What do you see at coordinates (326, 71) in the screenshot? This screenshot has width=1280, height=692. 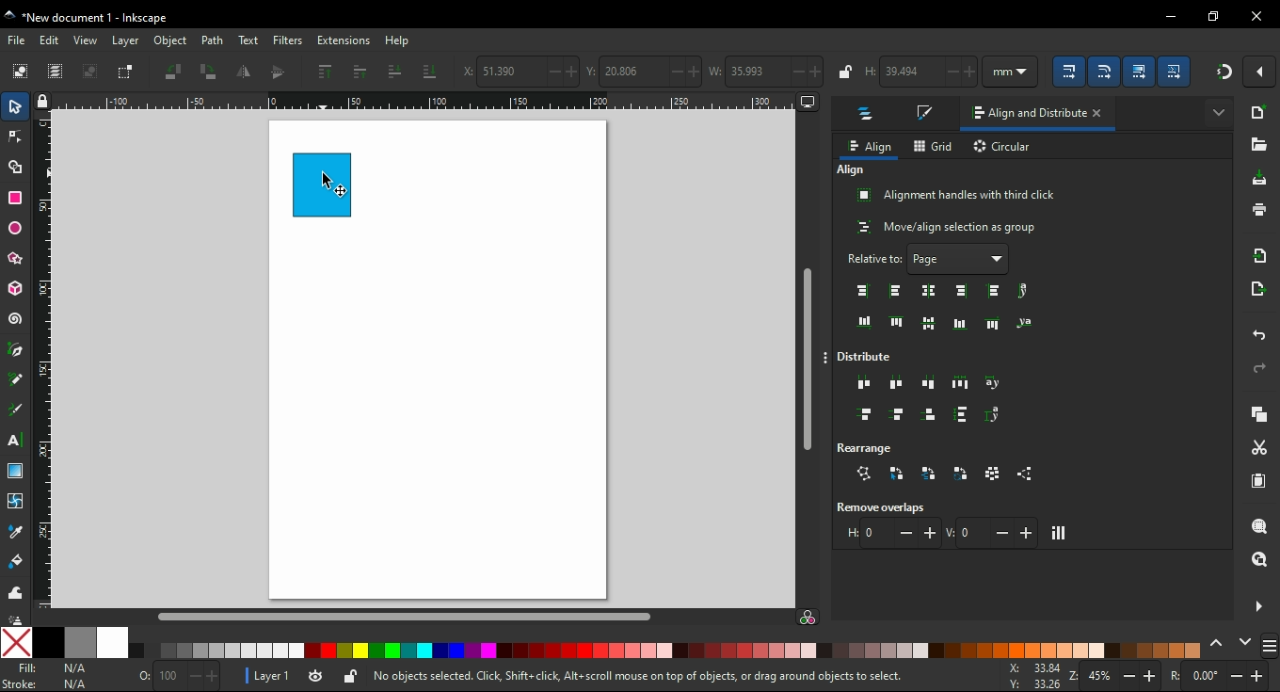 I see `raise to top` at bounding box center [326, 71].